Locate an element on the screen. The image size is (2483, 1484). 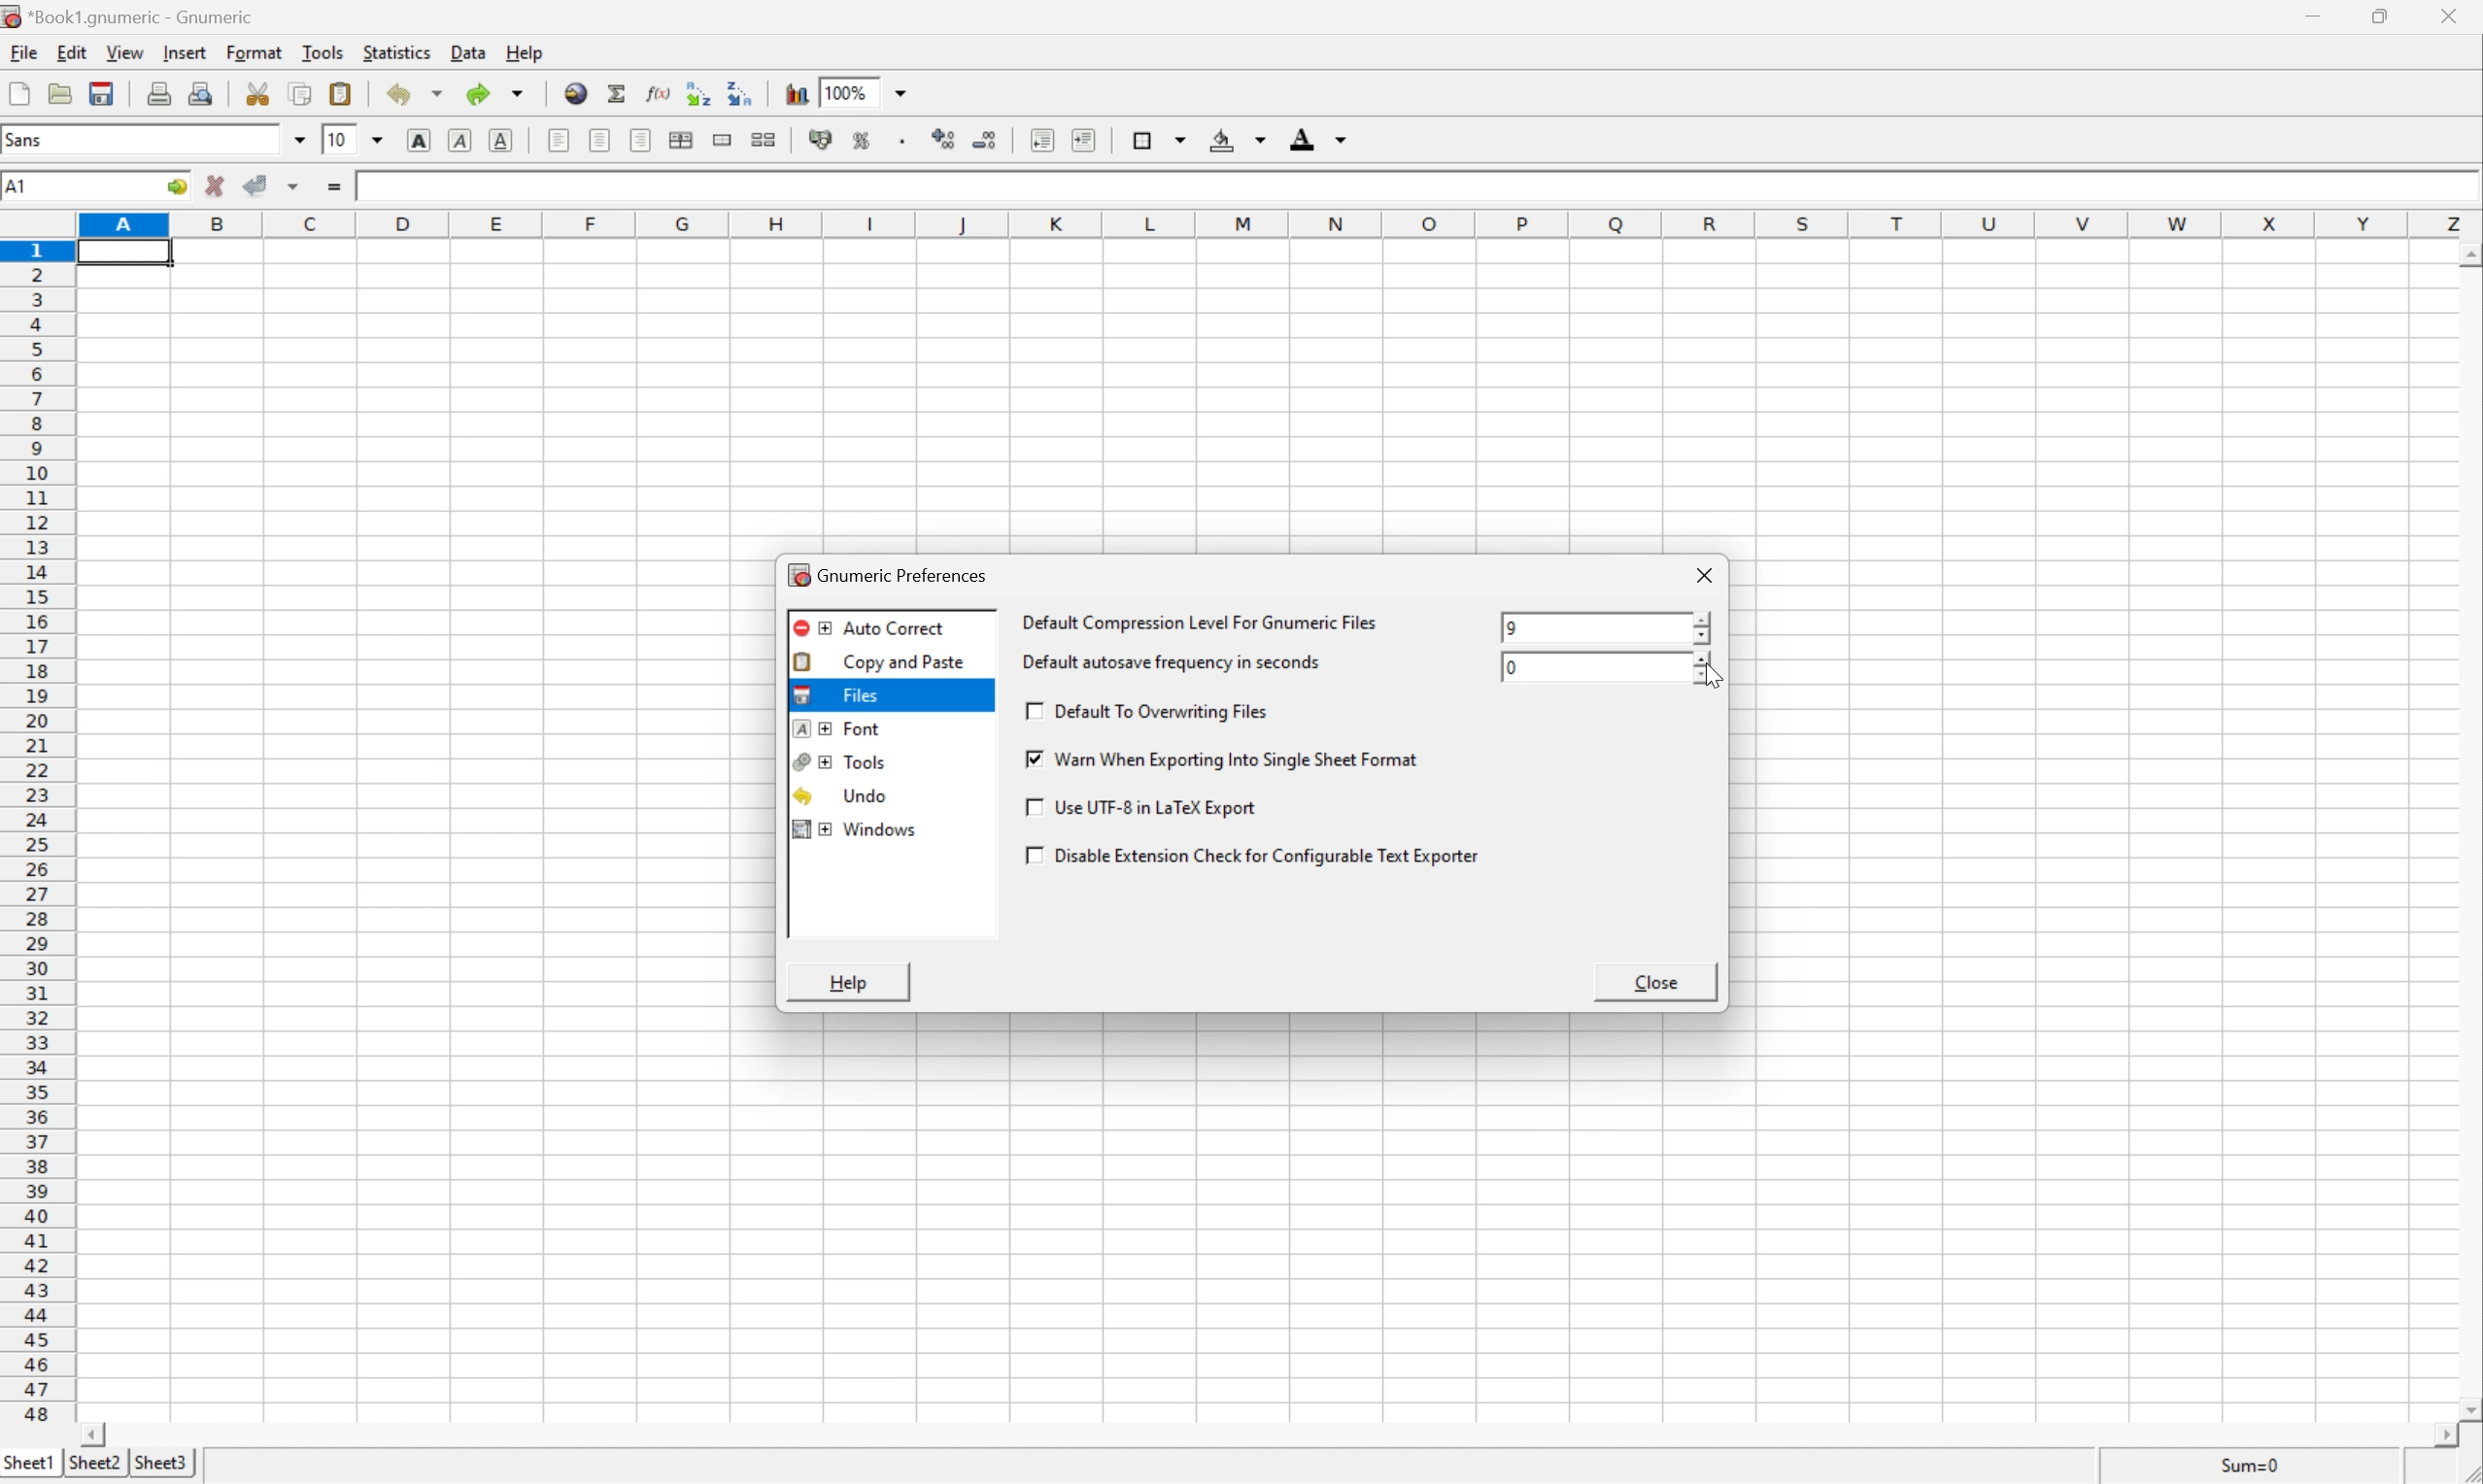
redo is located at coordinates (498, 94).